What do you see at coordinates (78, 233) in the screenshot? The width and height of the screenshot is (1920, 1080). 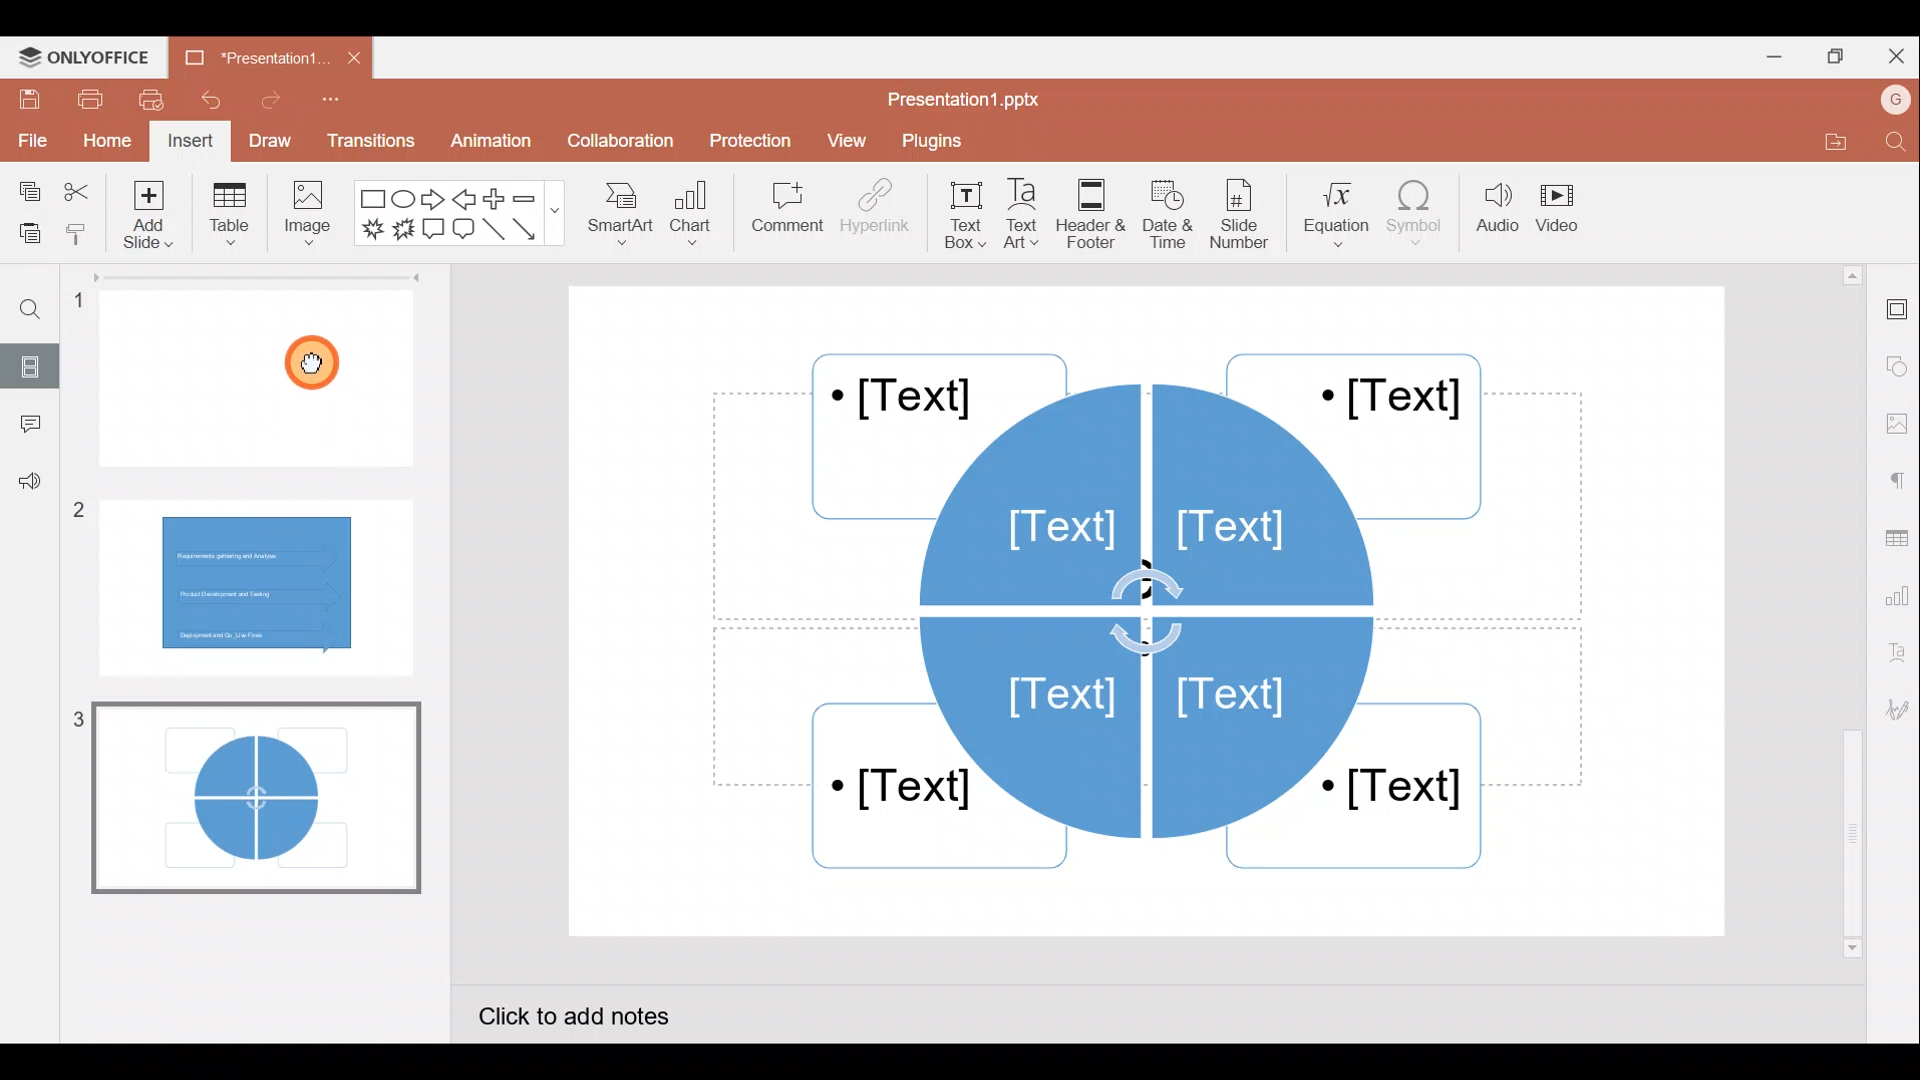 I see `Copy style` at bounding box center [78, 233].